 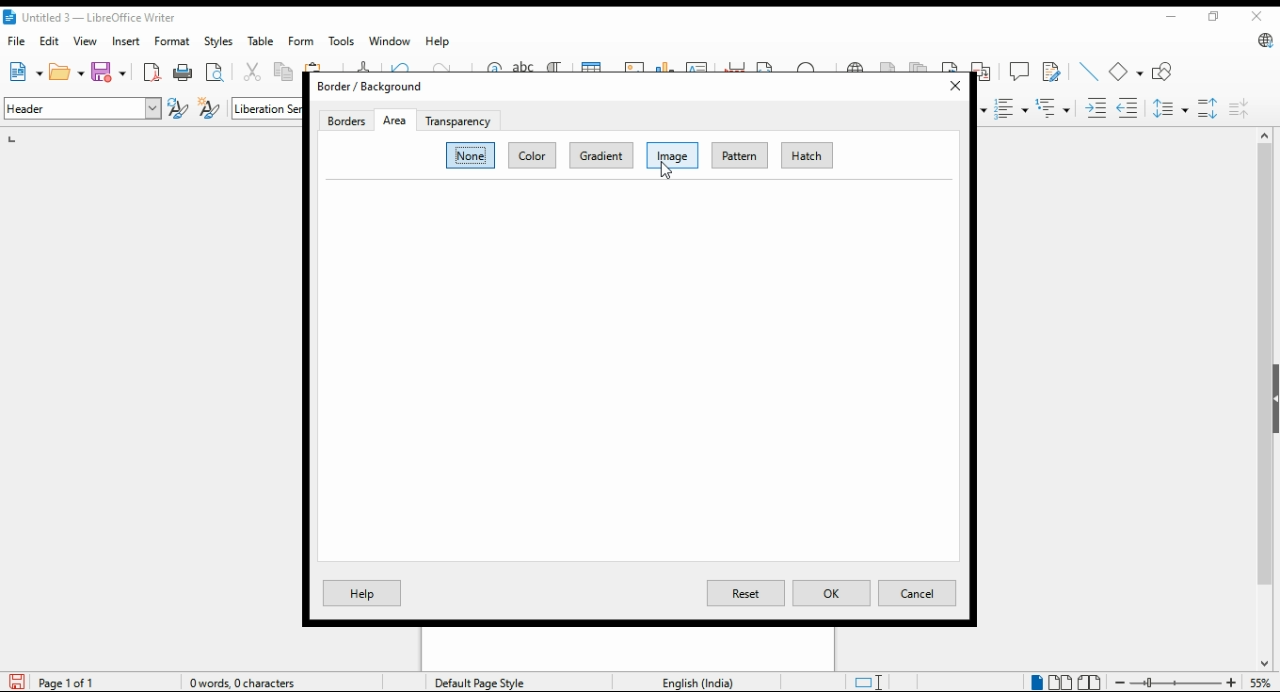 I want to click on font, so click(x=267, y=109).